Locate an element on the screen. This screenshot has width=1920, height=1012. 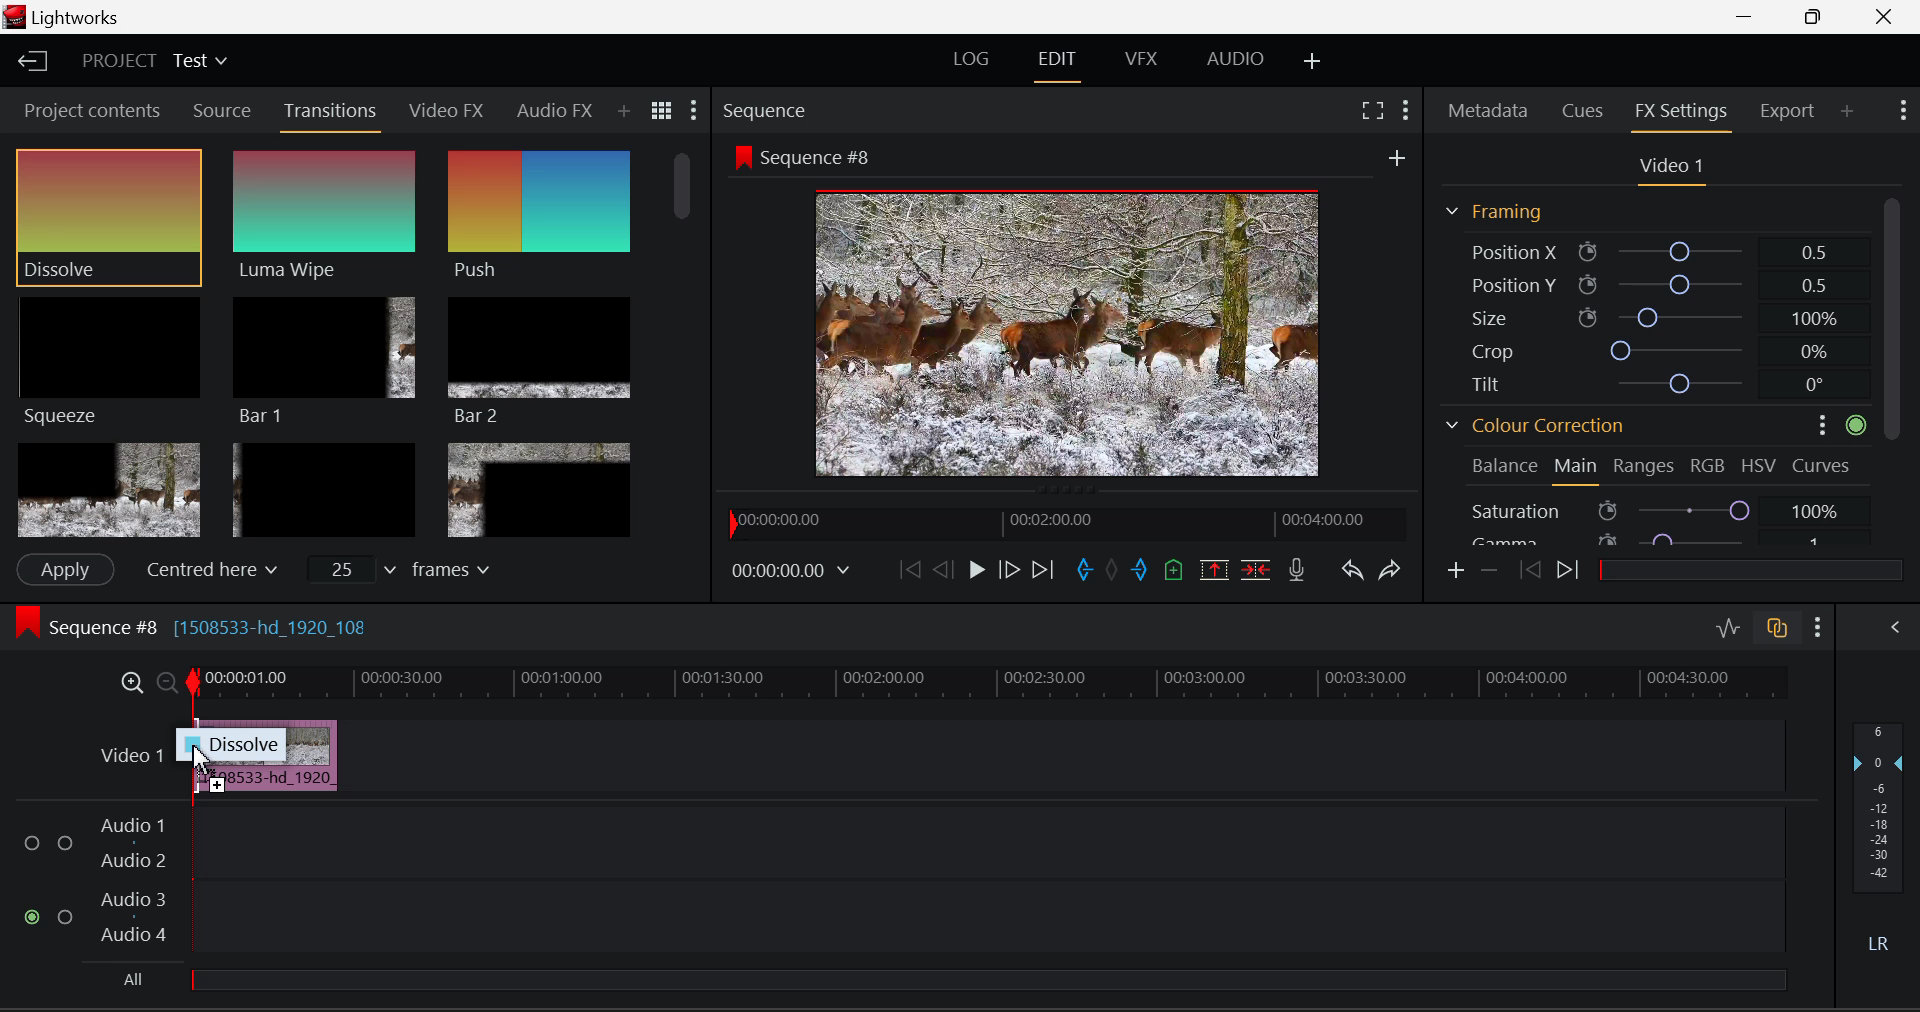
Minimize is located at coordinates (1817, 17).